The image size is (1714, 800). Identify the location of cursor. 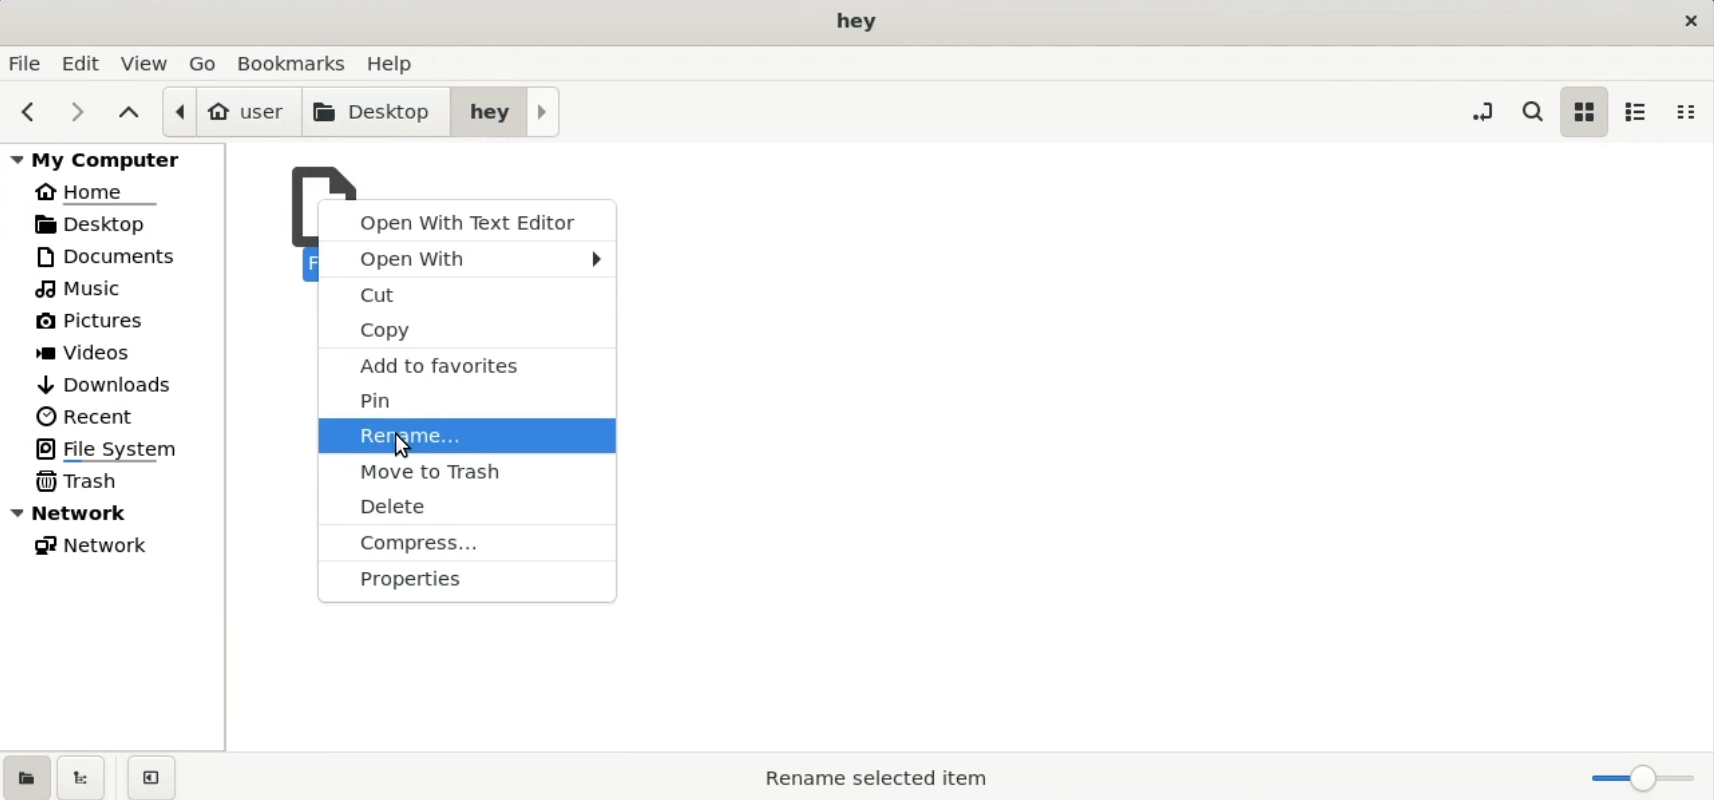
(403, 446).